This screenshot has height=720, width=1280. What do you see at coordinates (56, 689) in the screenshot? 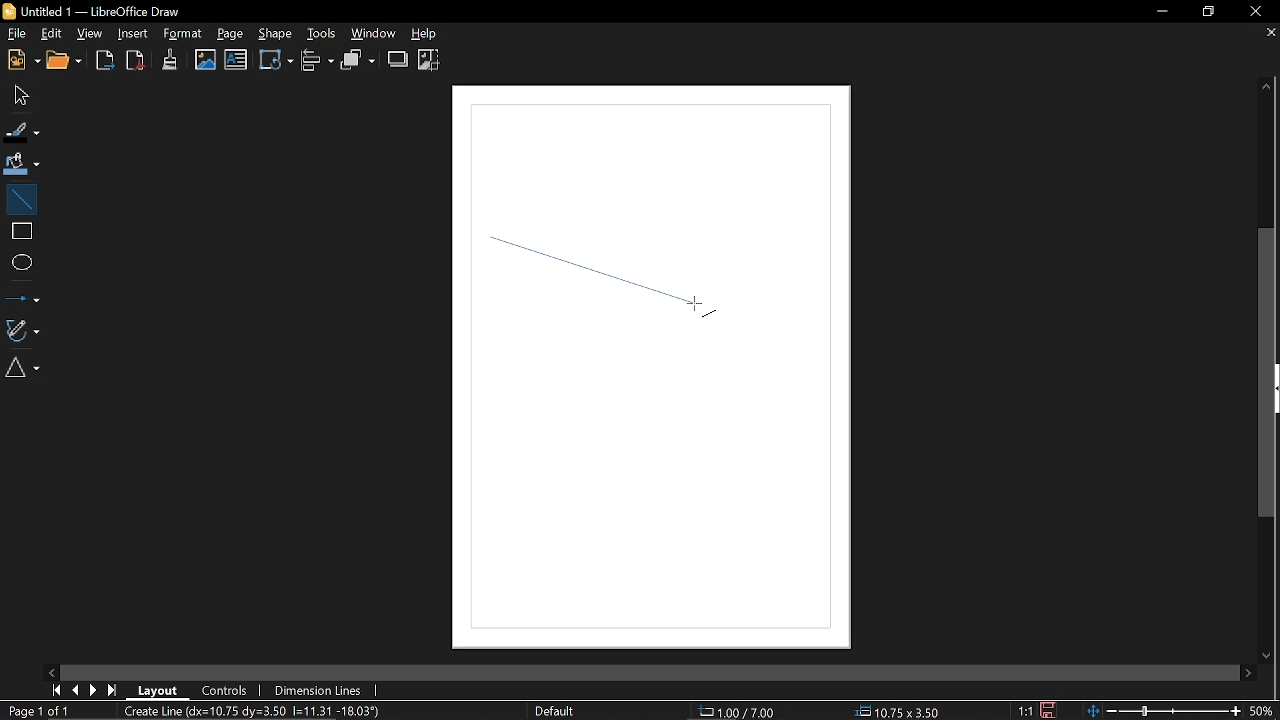
I see `First page` at bounding box center [56, 689].